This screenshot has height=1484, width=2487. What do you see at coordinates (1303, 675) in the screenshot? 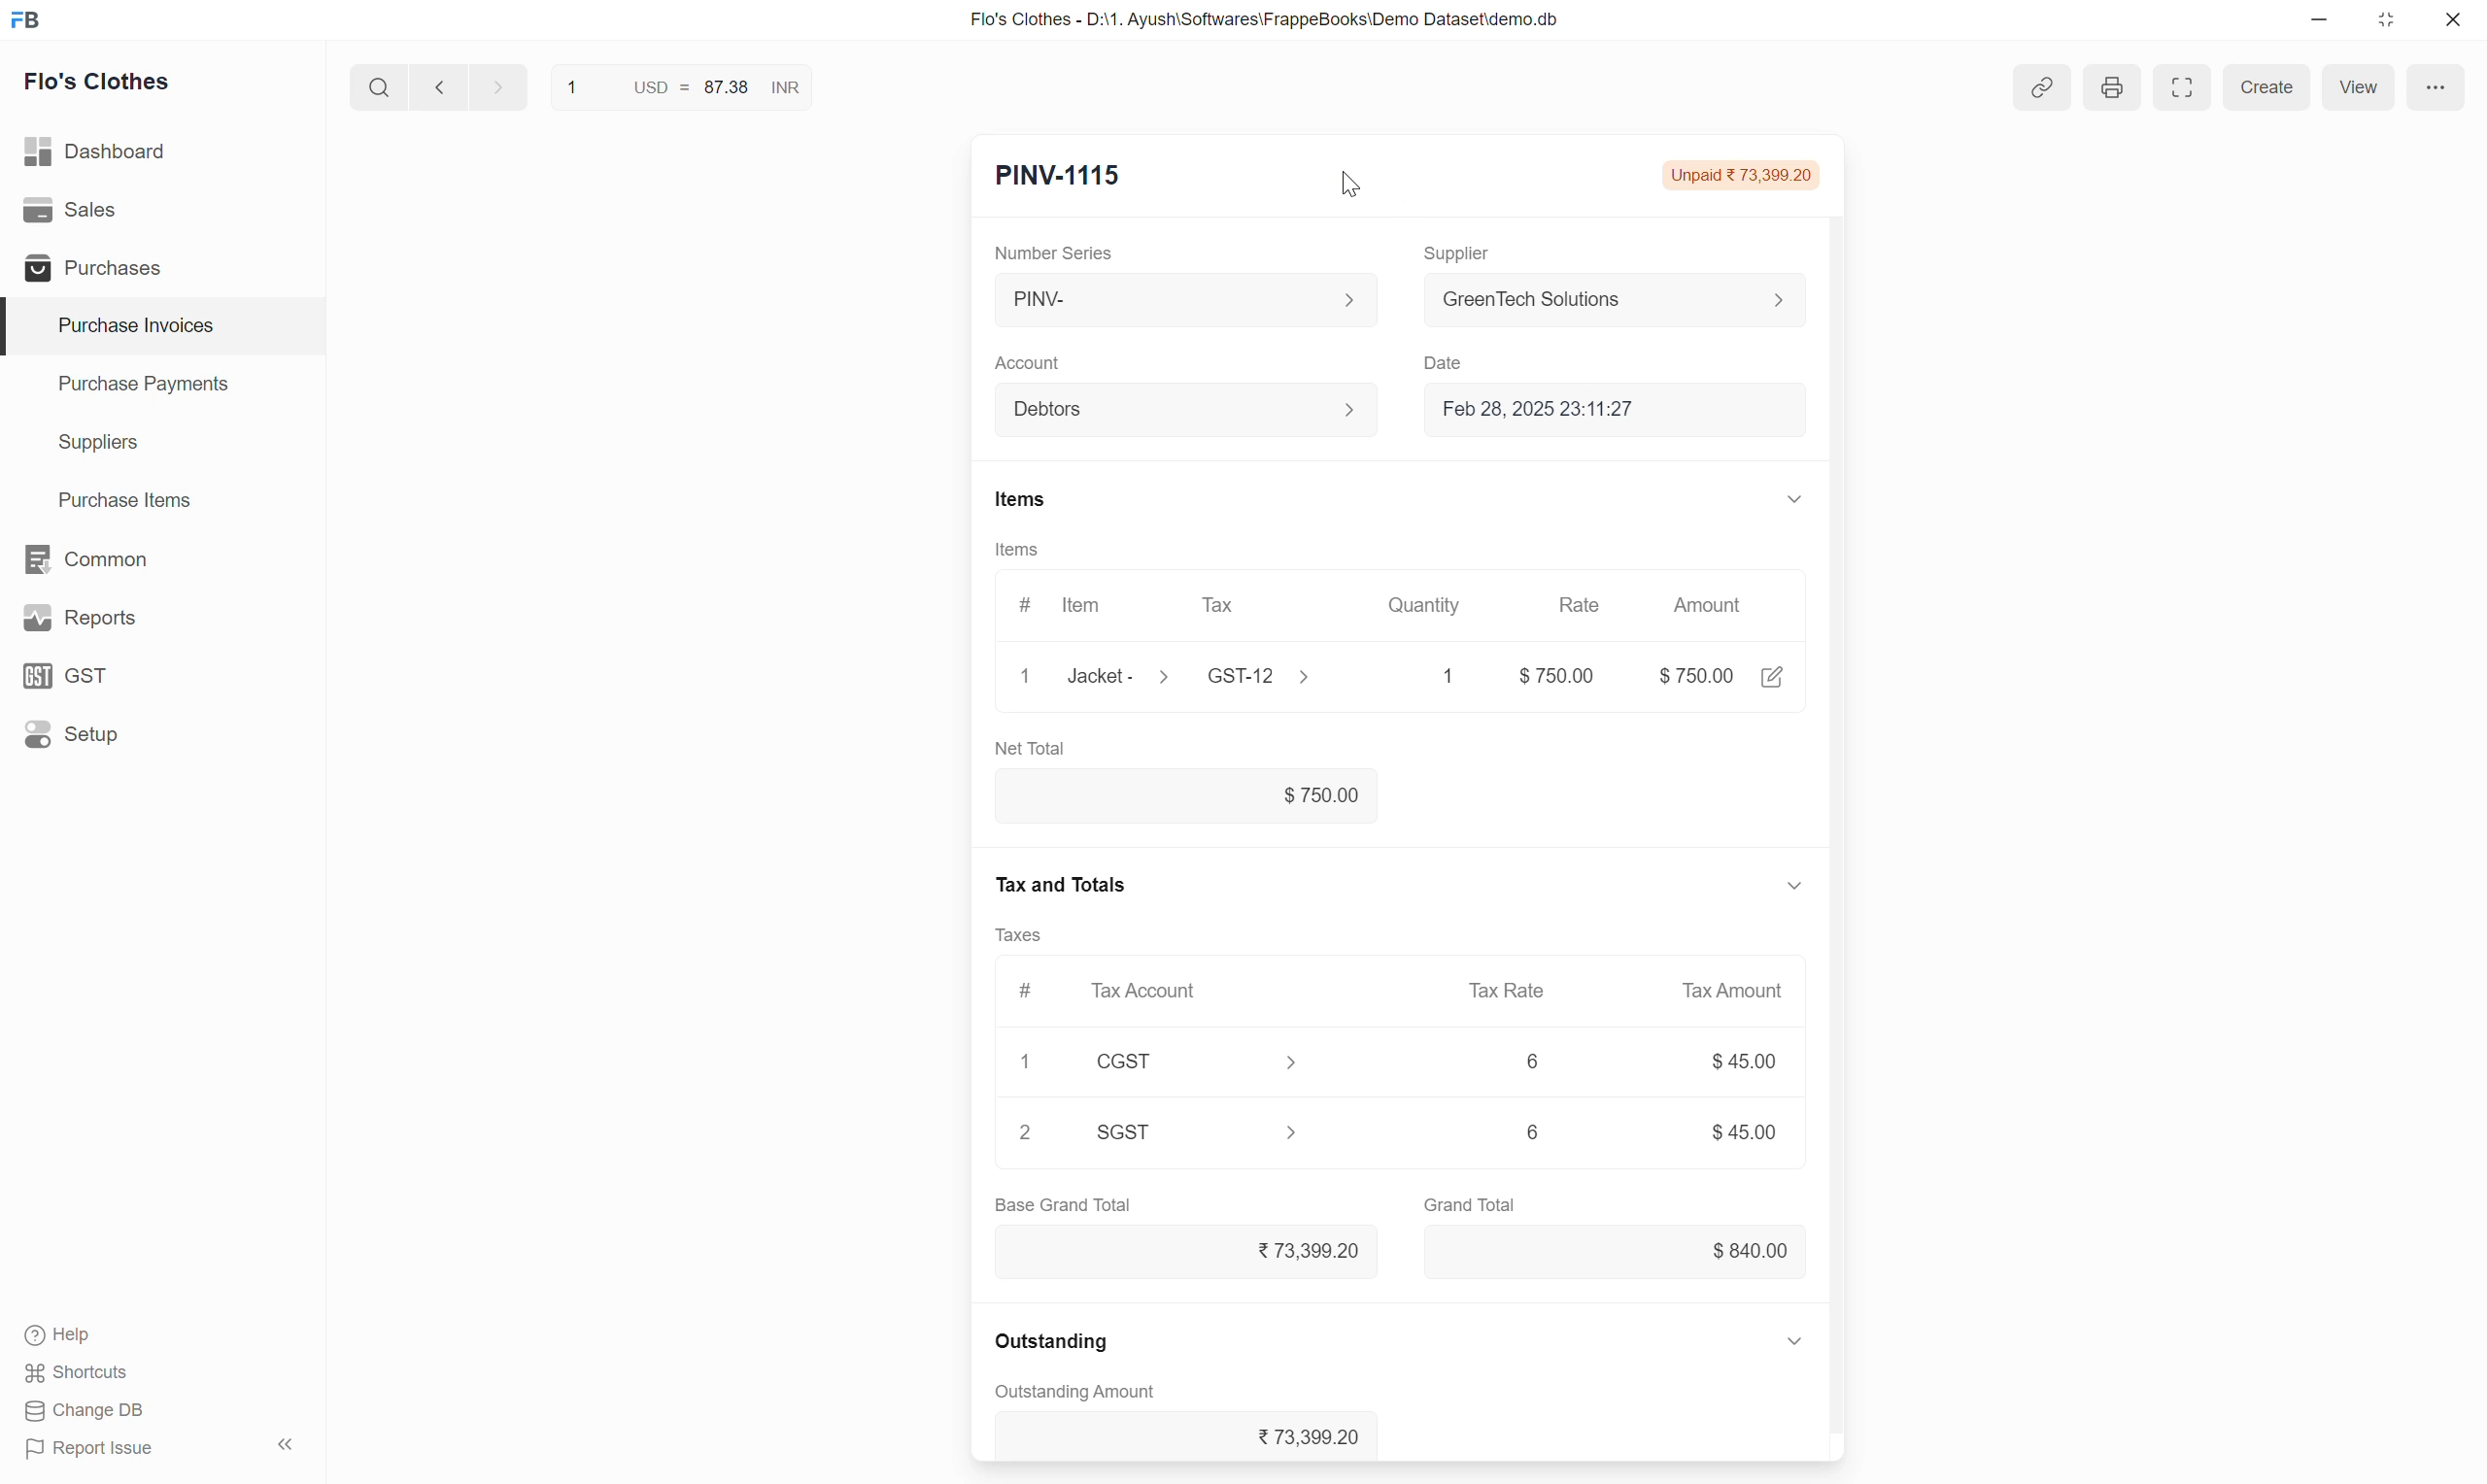
I see `Edit tax details` at bounding box center [1303, 675].